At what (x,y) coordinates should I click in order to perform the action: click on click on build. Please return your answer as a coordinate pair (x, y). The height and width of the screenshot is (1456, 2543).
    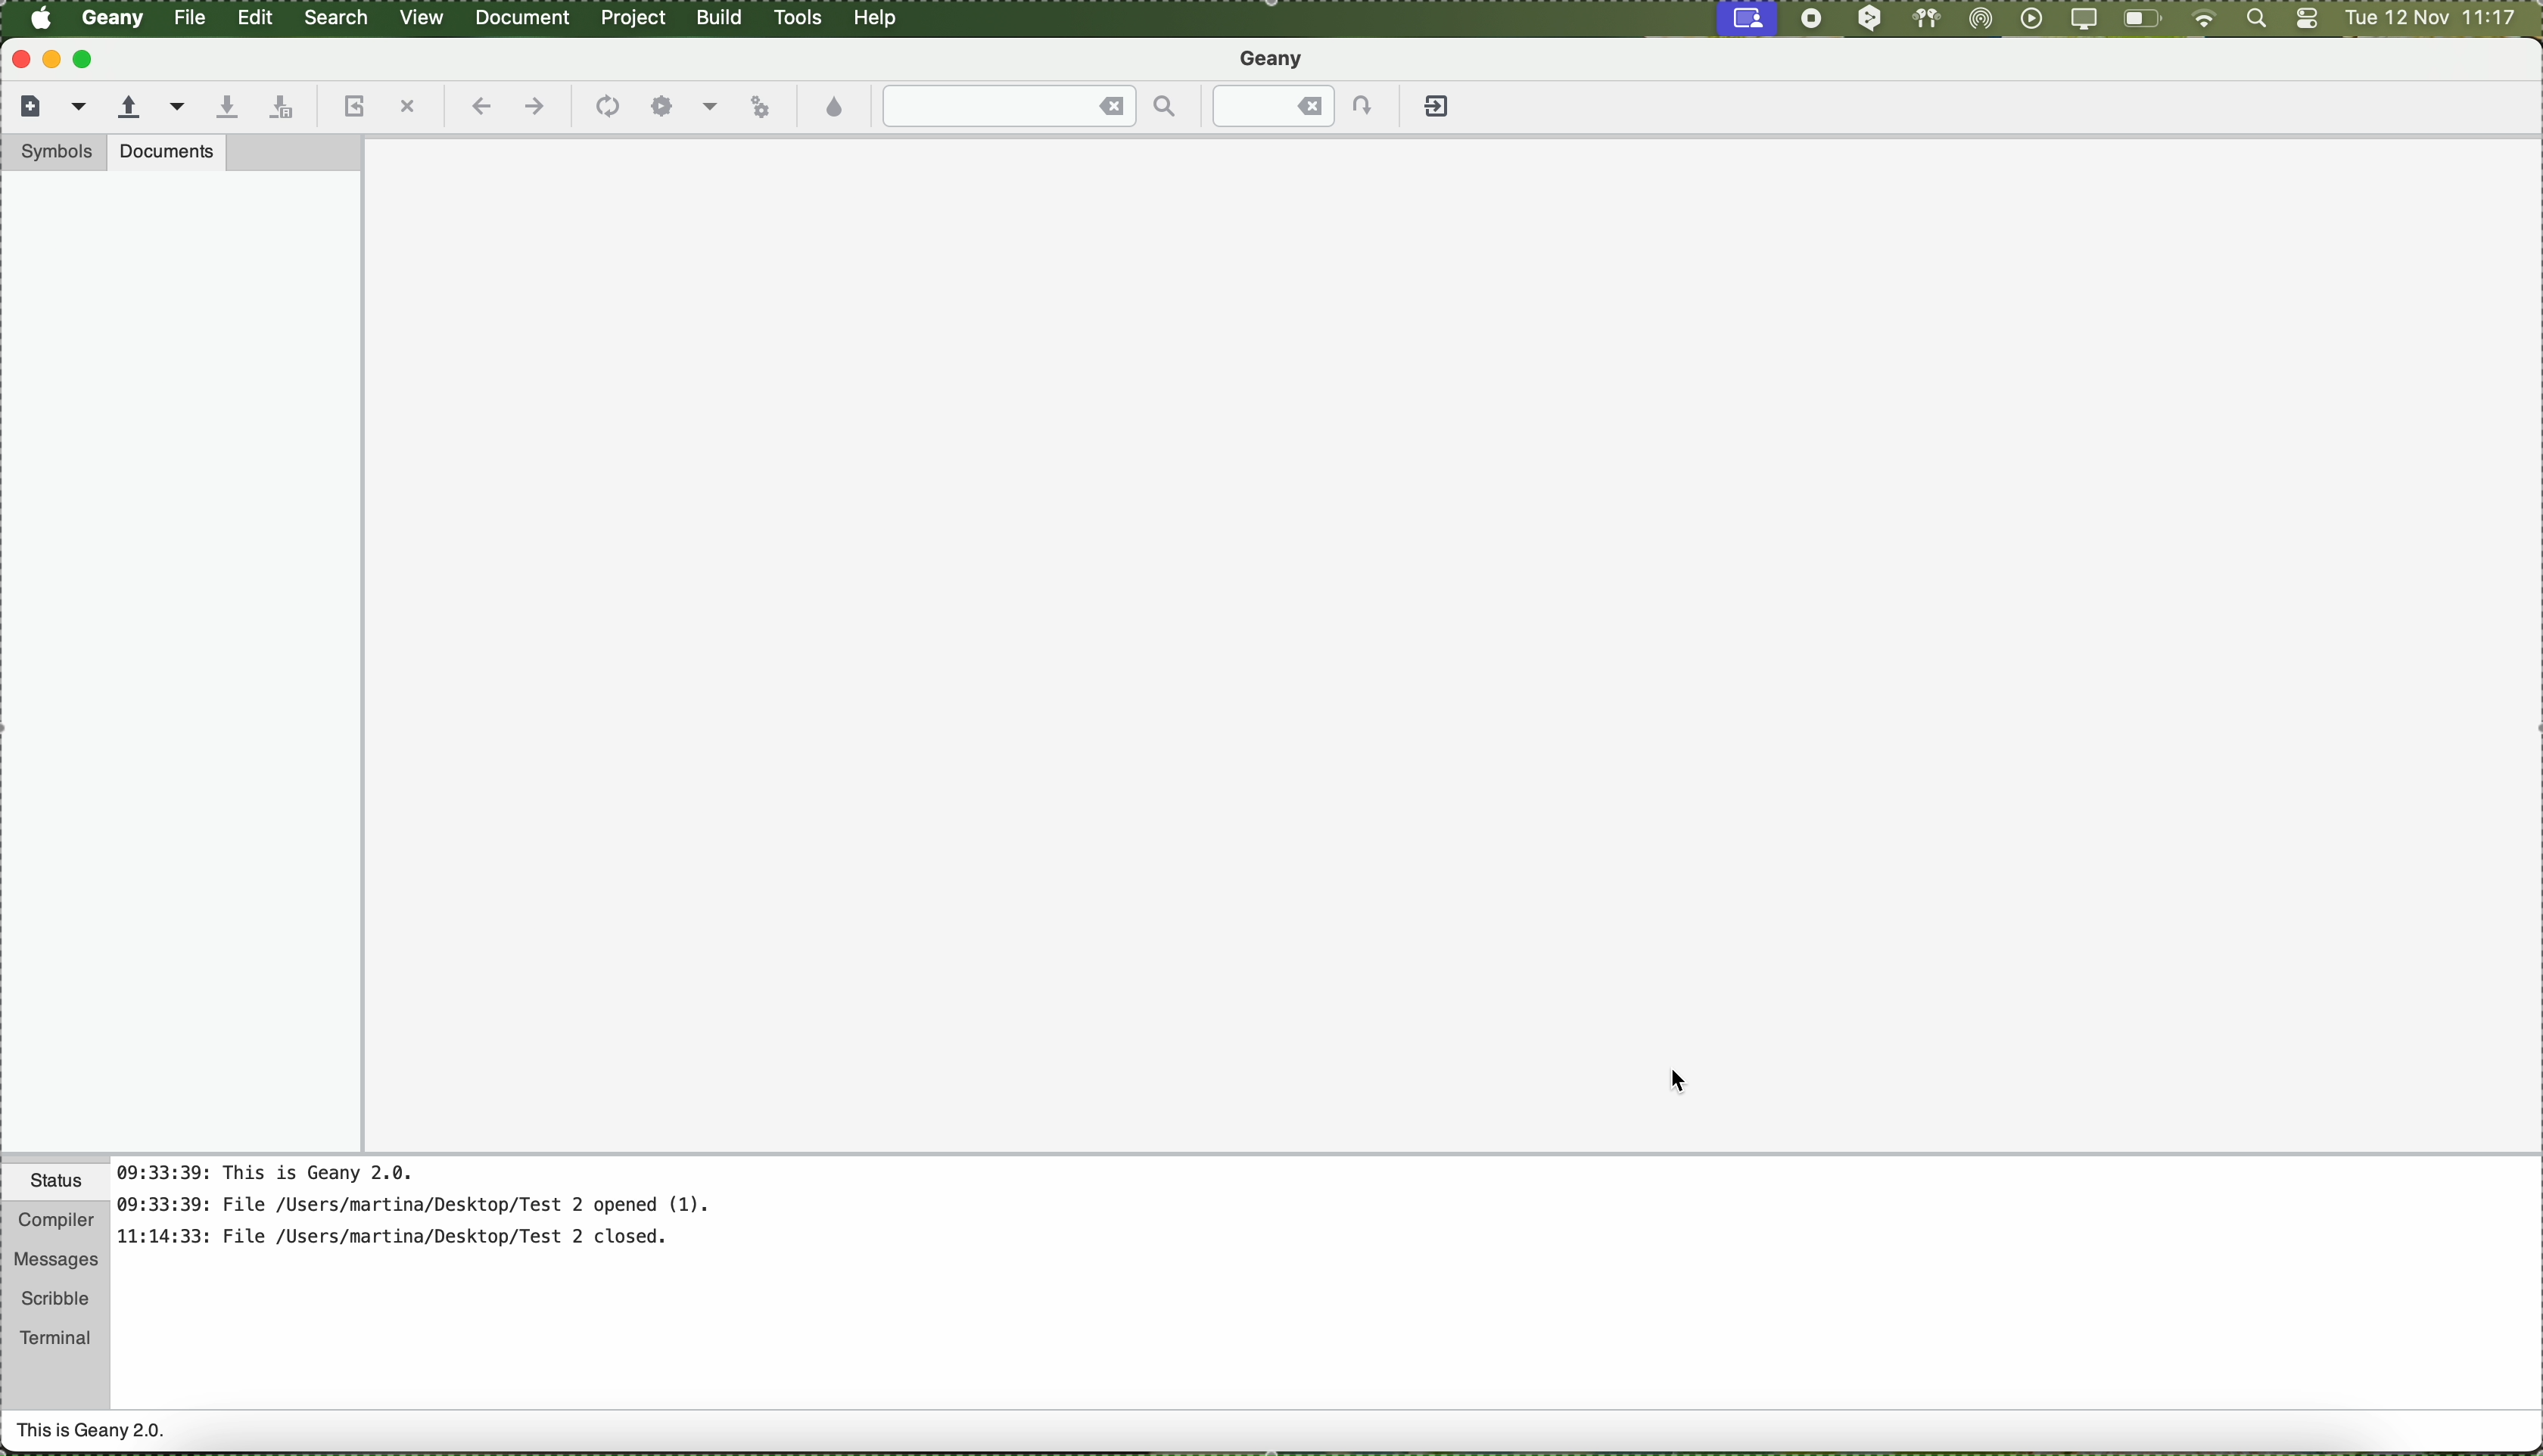
    Looking at the image, I should click on (722, 24).